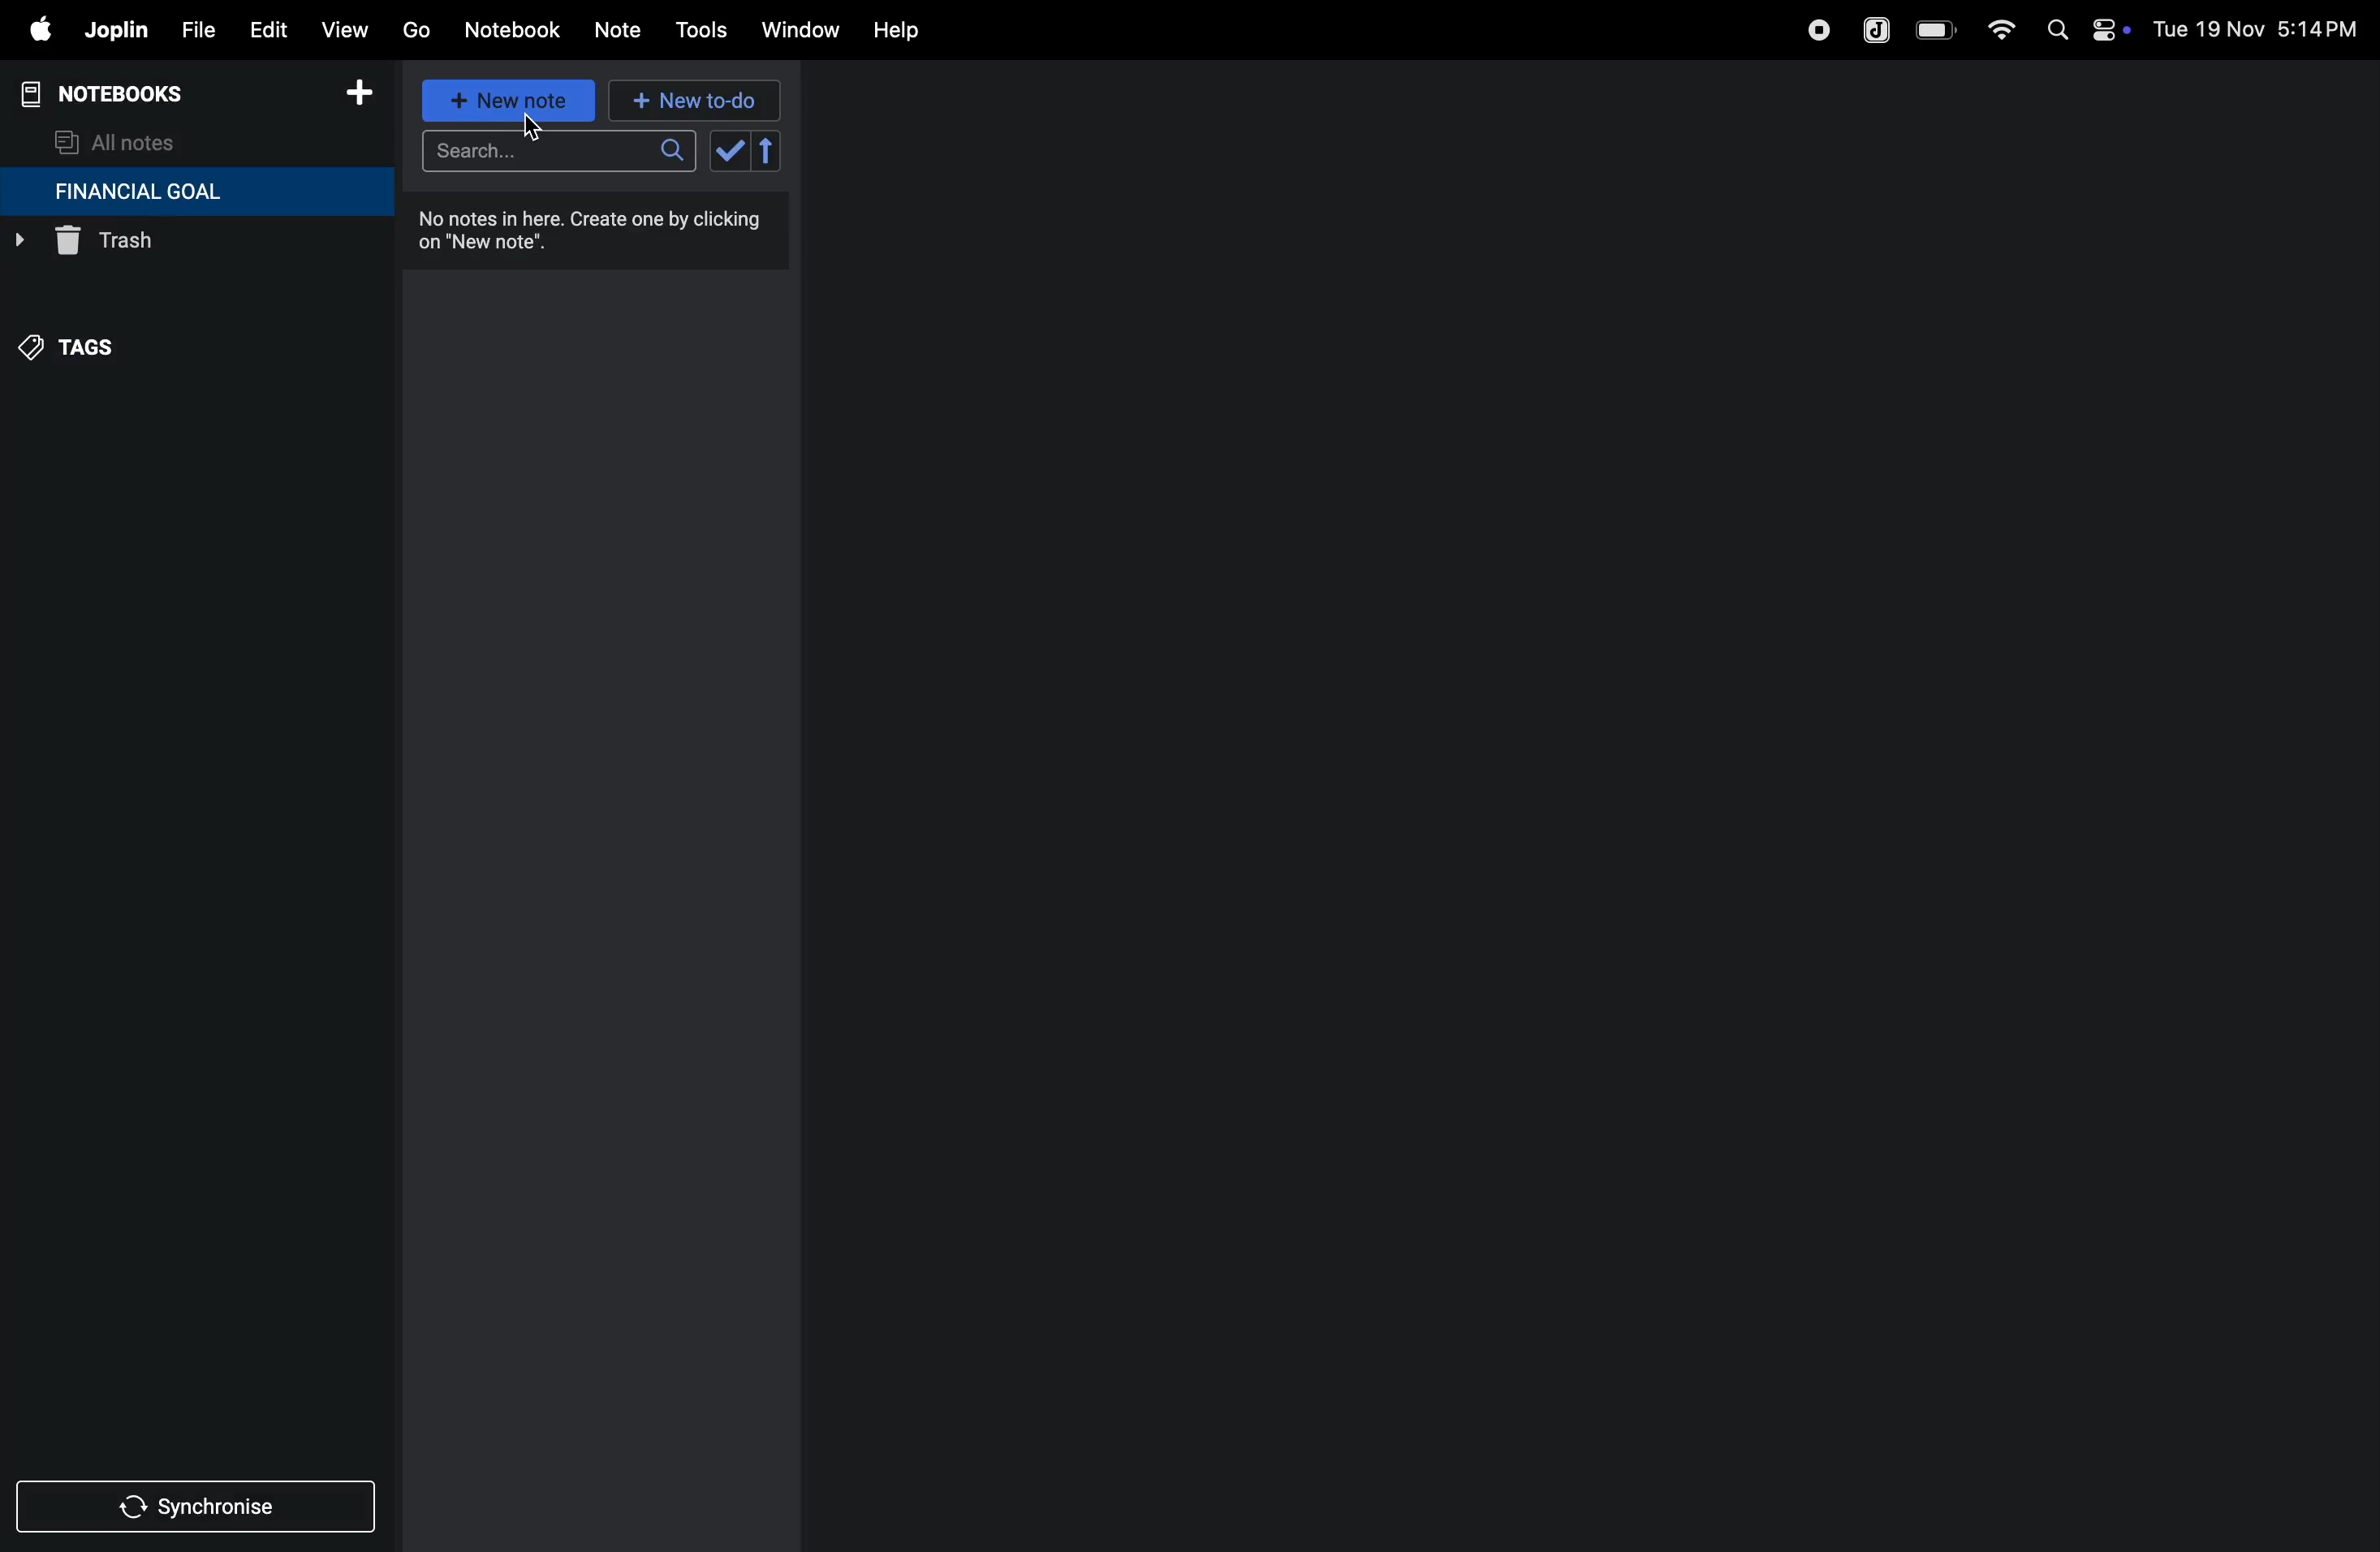 The image size is (2380, 1552). Describe the element at coordinates (1817, 30) in the screenshot. I see `record` at that location.